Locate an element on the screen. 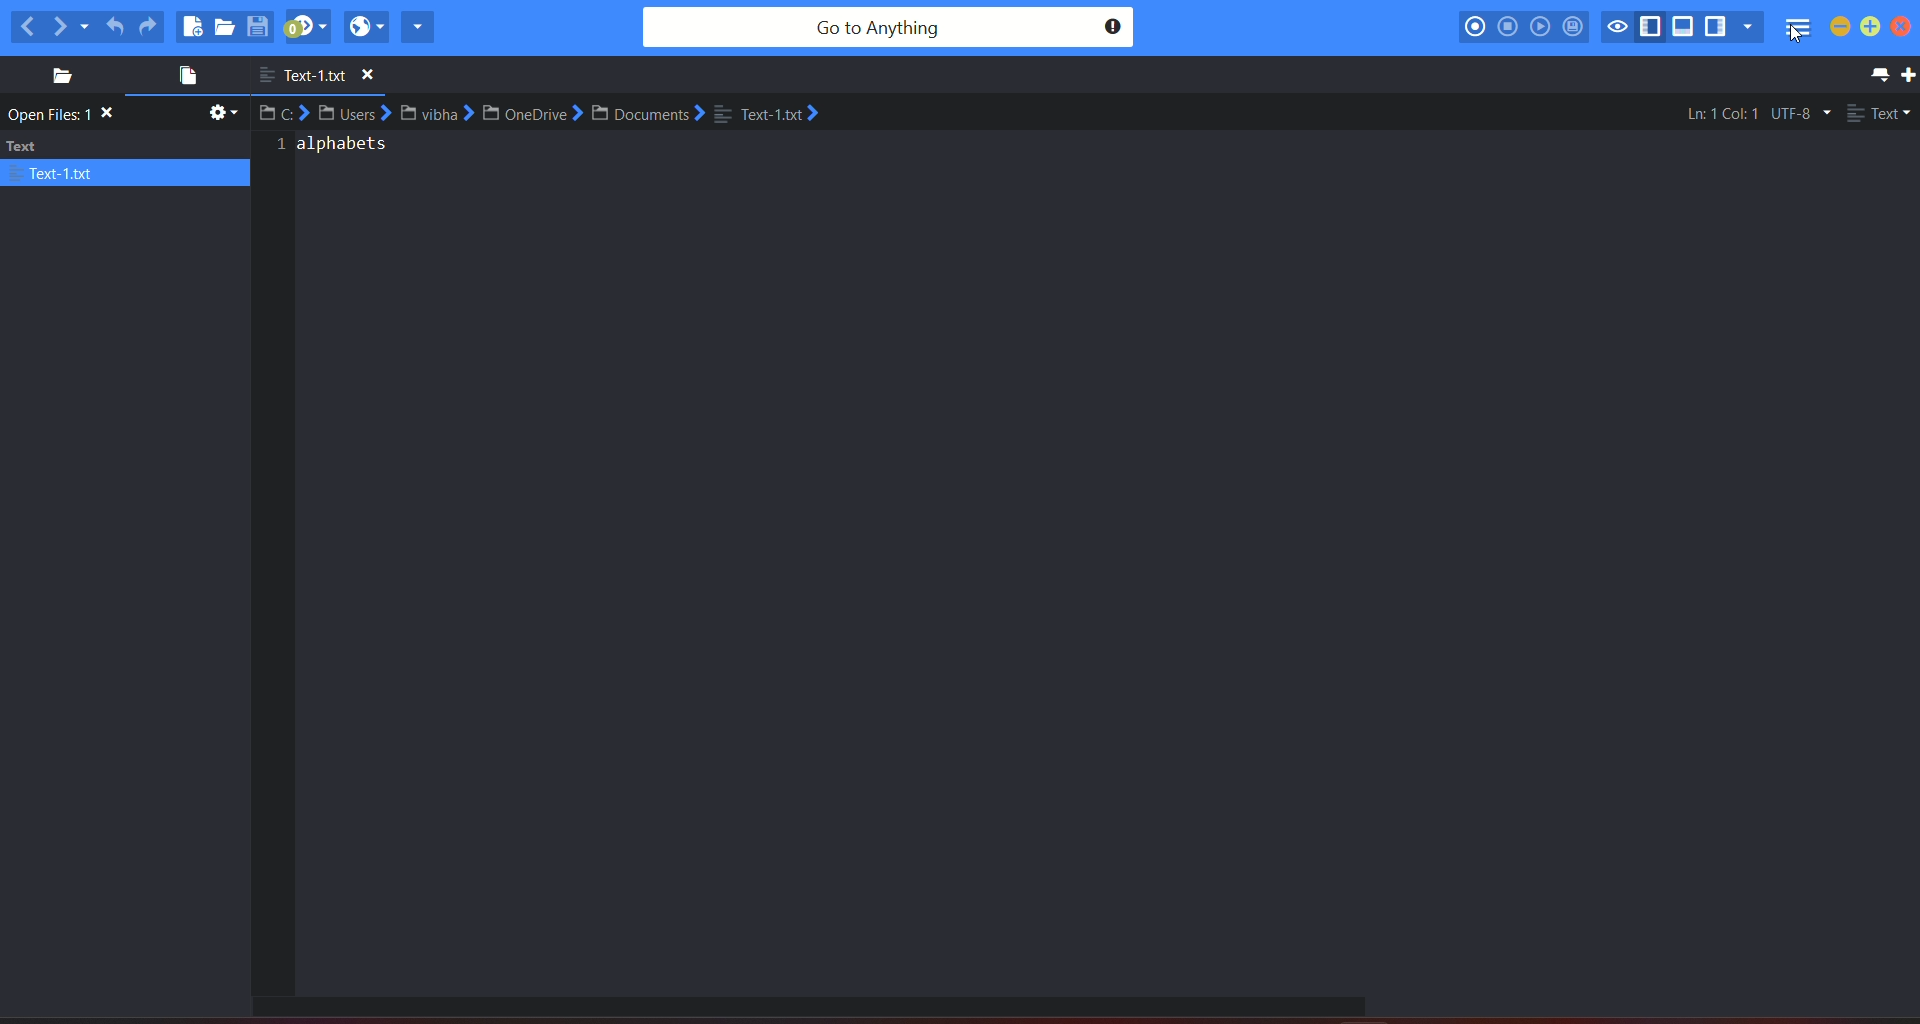 Image resolution: width=1920 pixels, height=1024 pixels. open file is located at coordinates (229, 28).